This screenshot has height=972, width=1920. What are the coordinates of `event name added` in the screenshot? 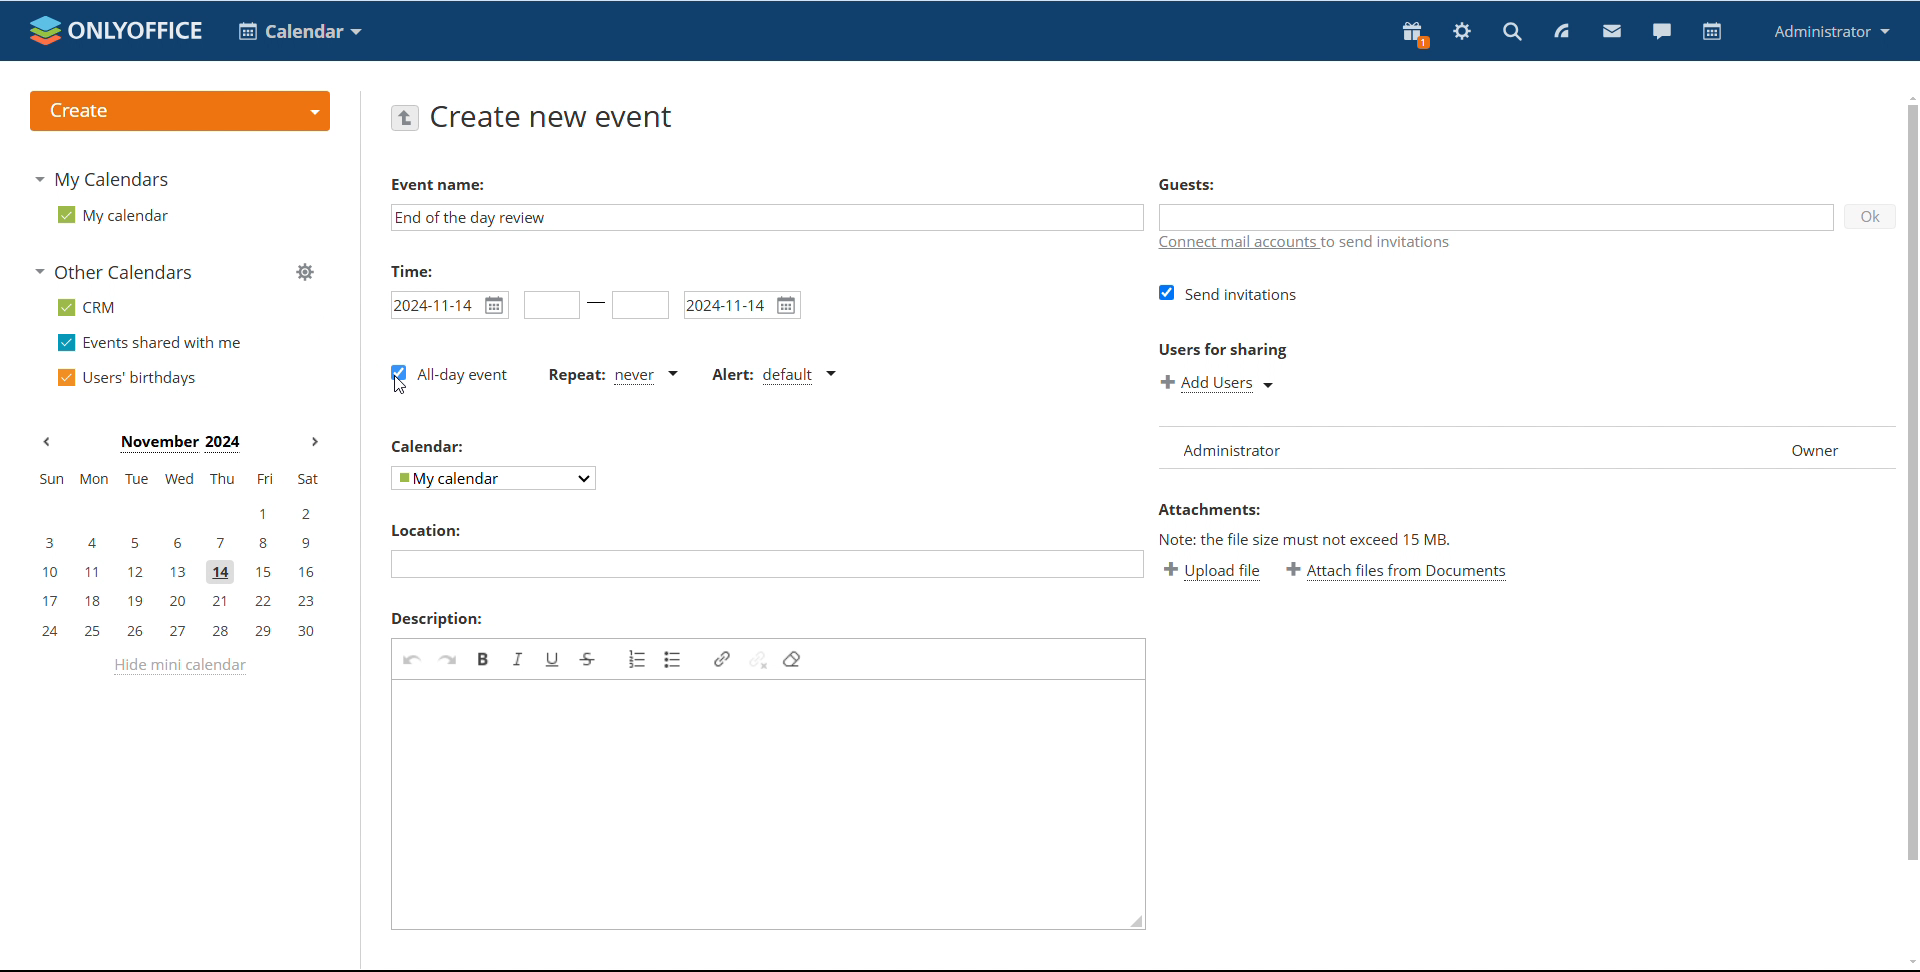 It's located at (472, 217).